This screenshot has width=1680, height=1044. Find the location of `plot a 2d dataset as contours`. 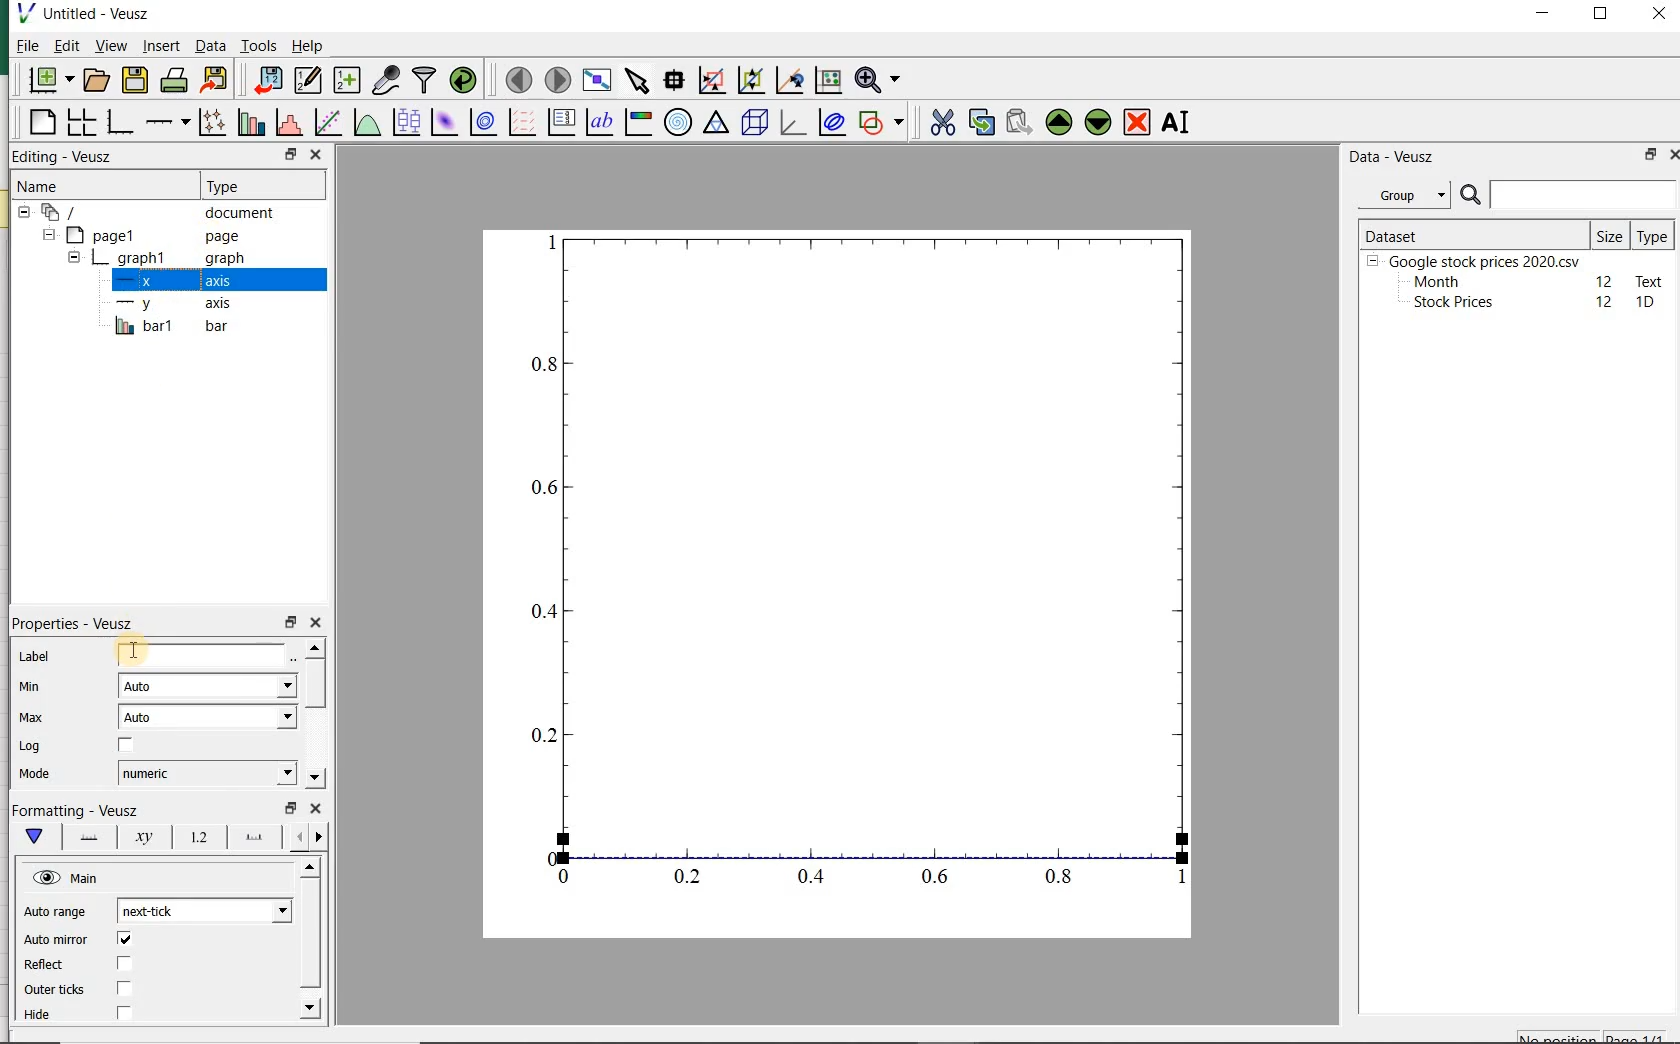

plot a 2d dataset as contours is located at coordinates (480, 124).